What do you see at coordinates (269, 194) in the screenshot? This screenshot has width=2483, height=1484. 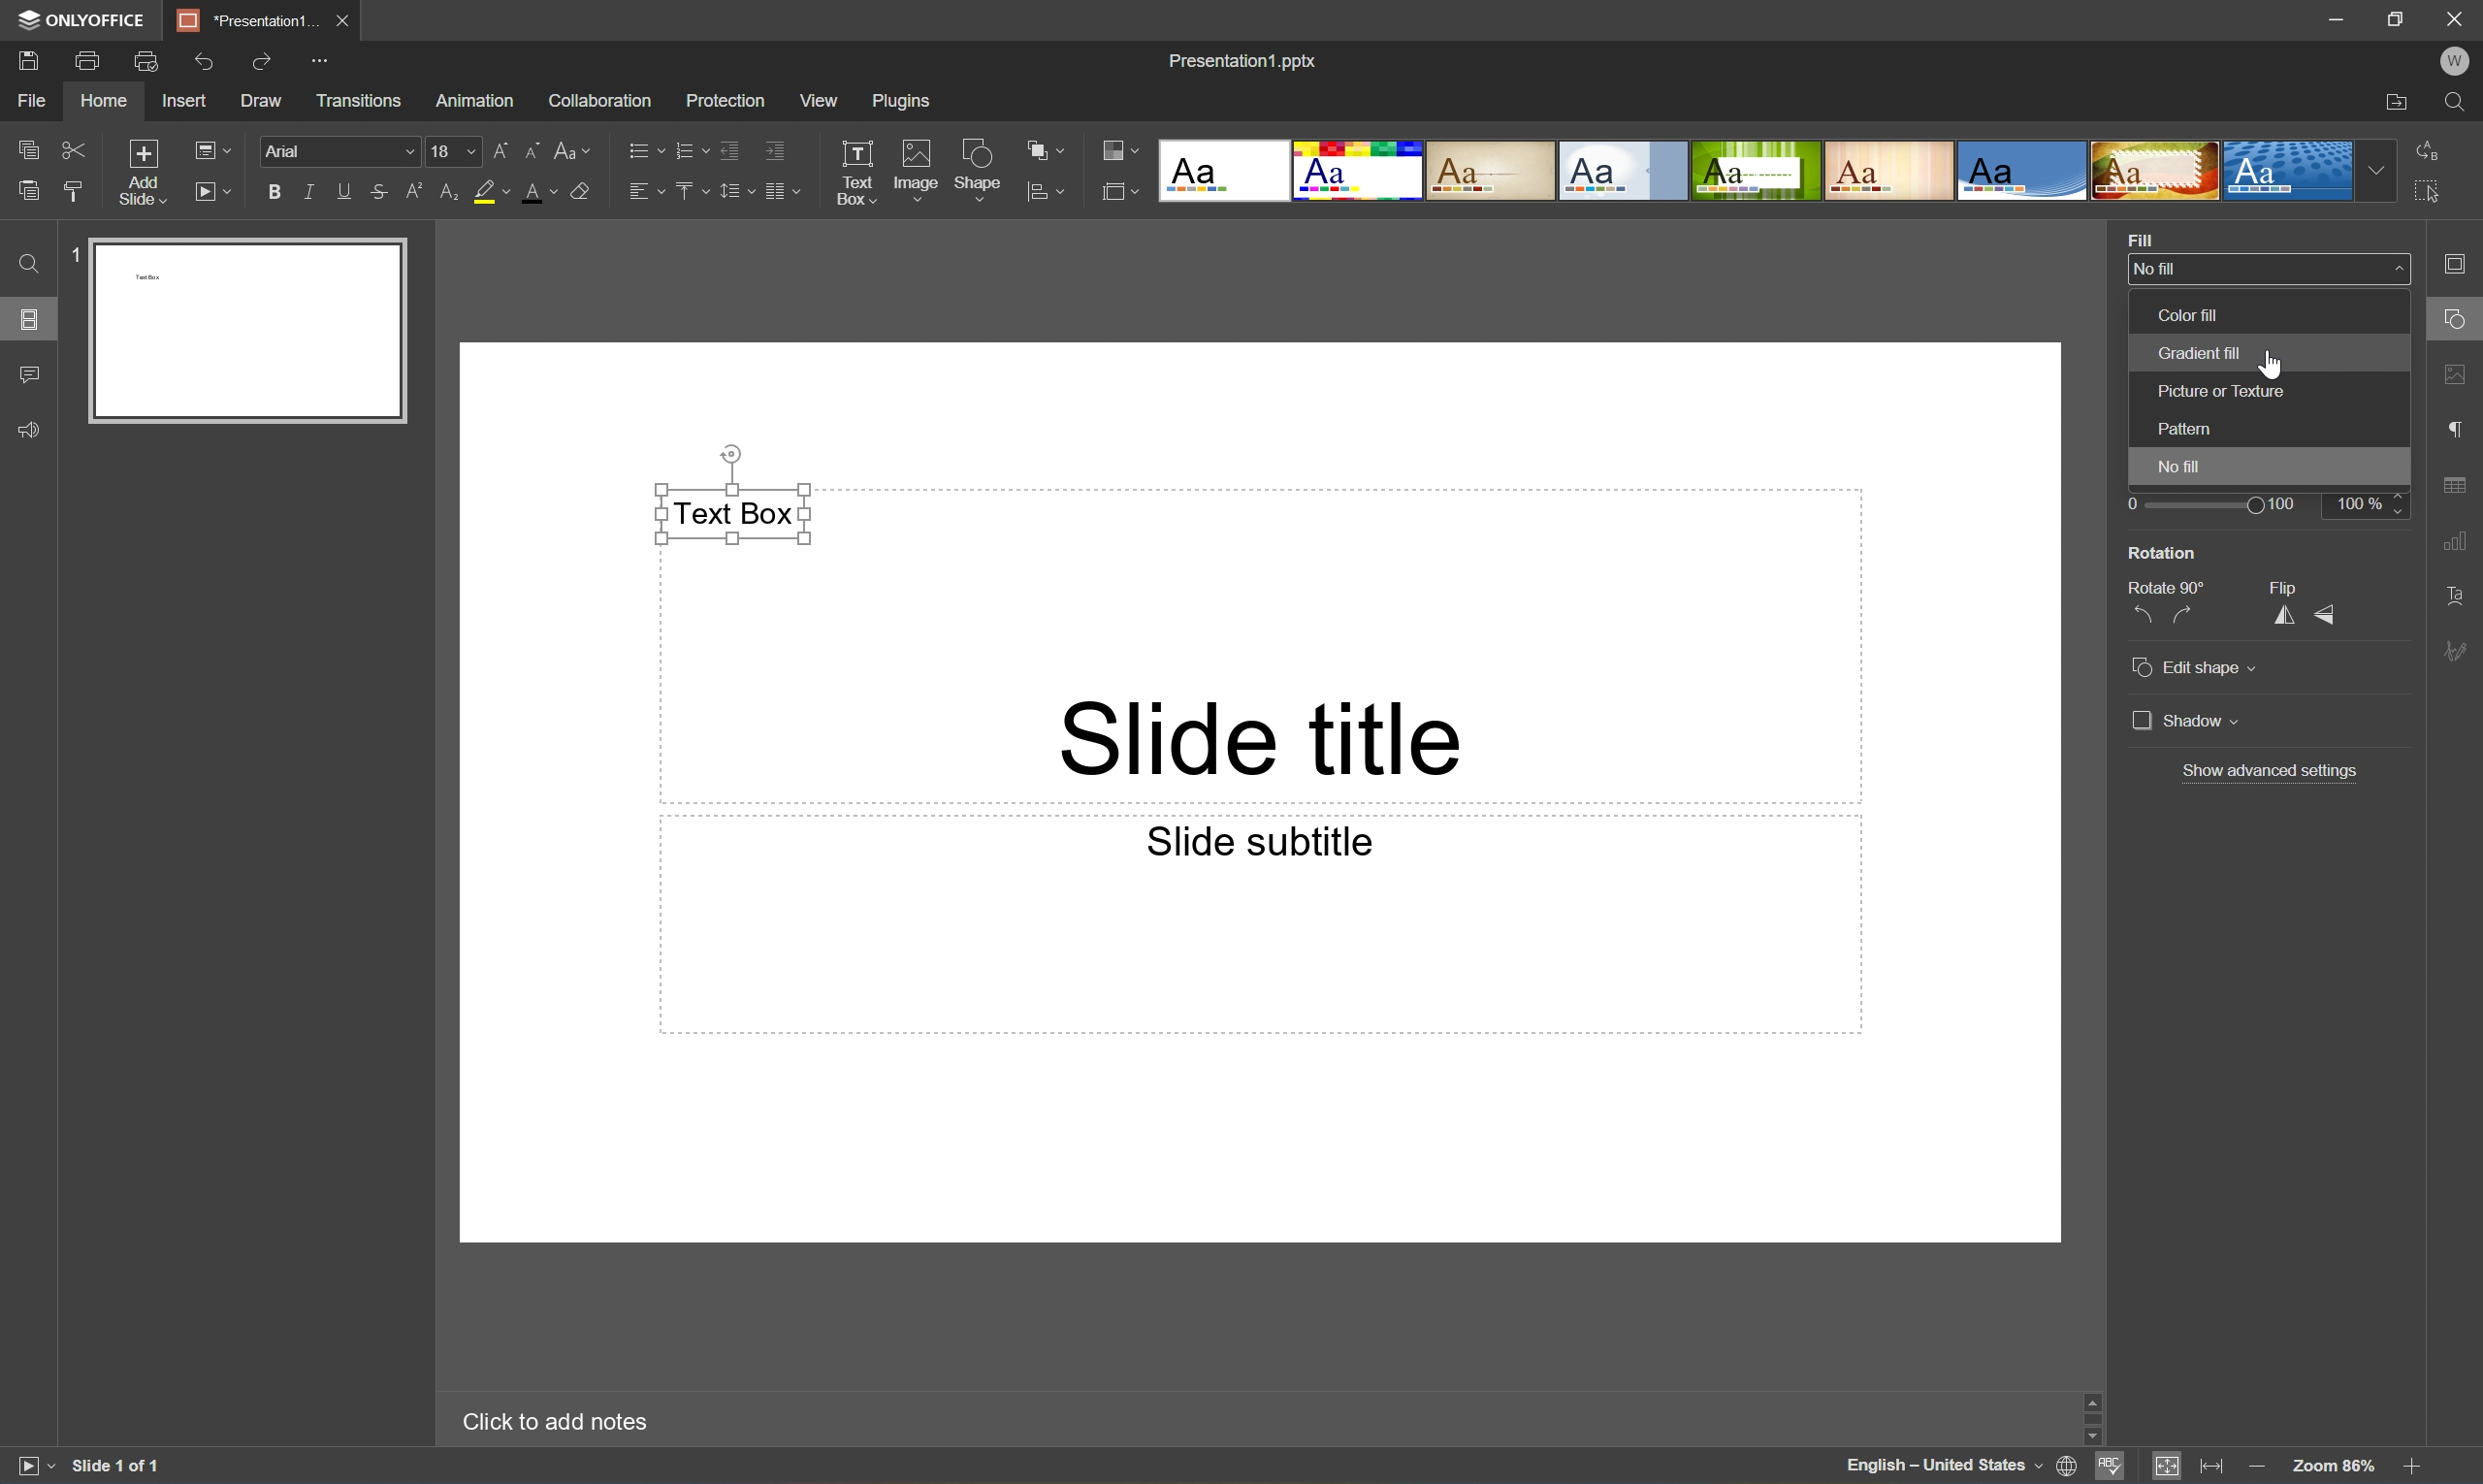 I see `Bold` at bounding box center [269, 194].